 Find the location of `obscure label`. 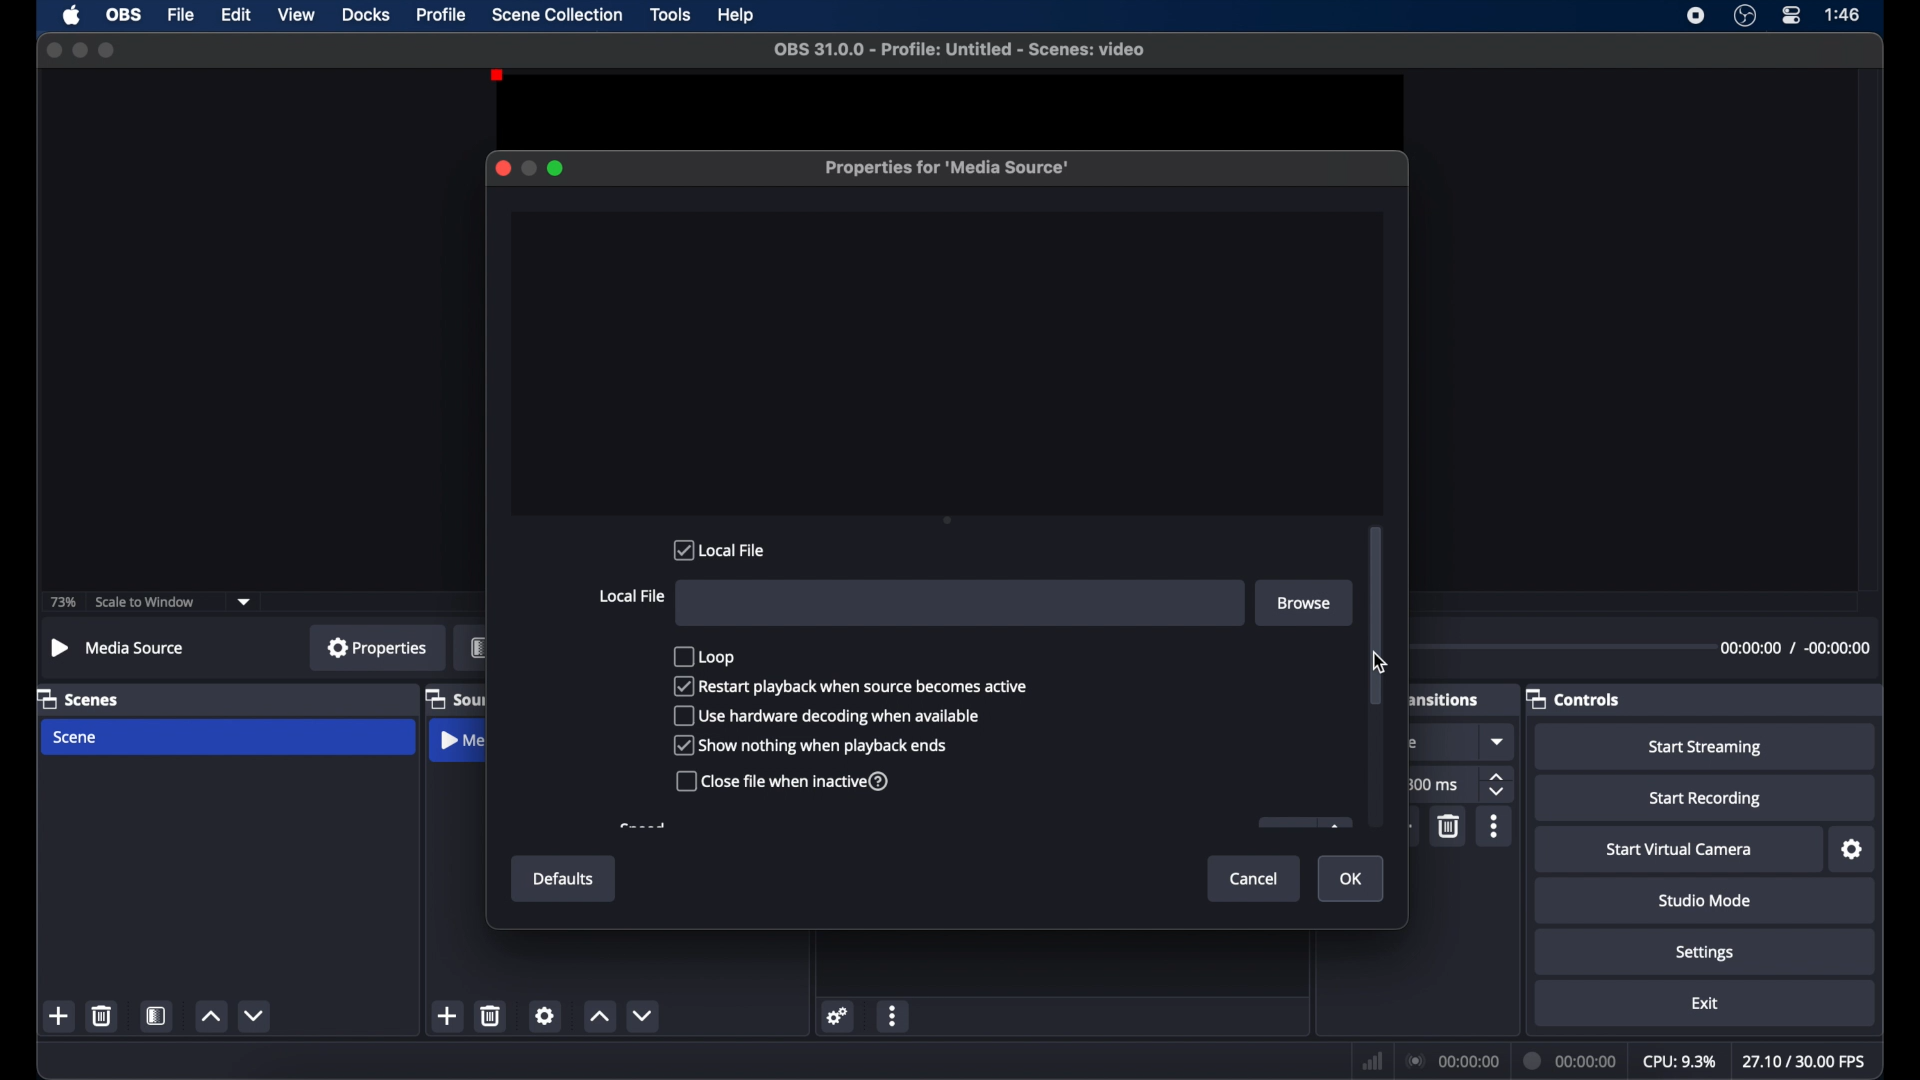

obscure label is located at coordinates (452, 699).